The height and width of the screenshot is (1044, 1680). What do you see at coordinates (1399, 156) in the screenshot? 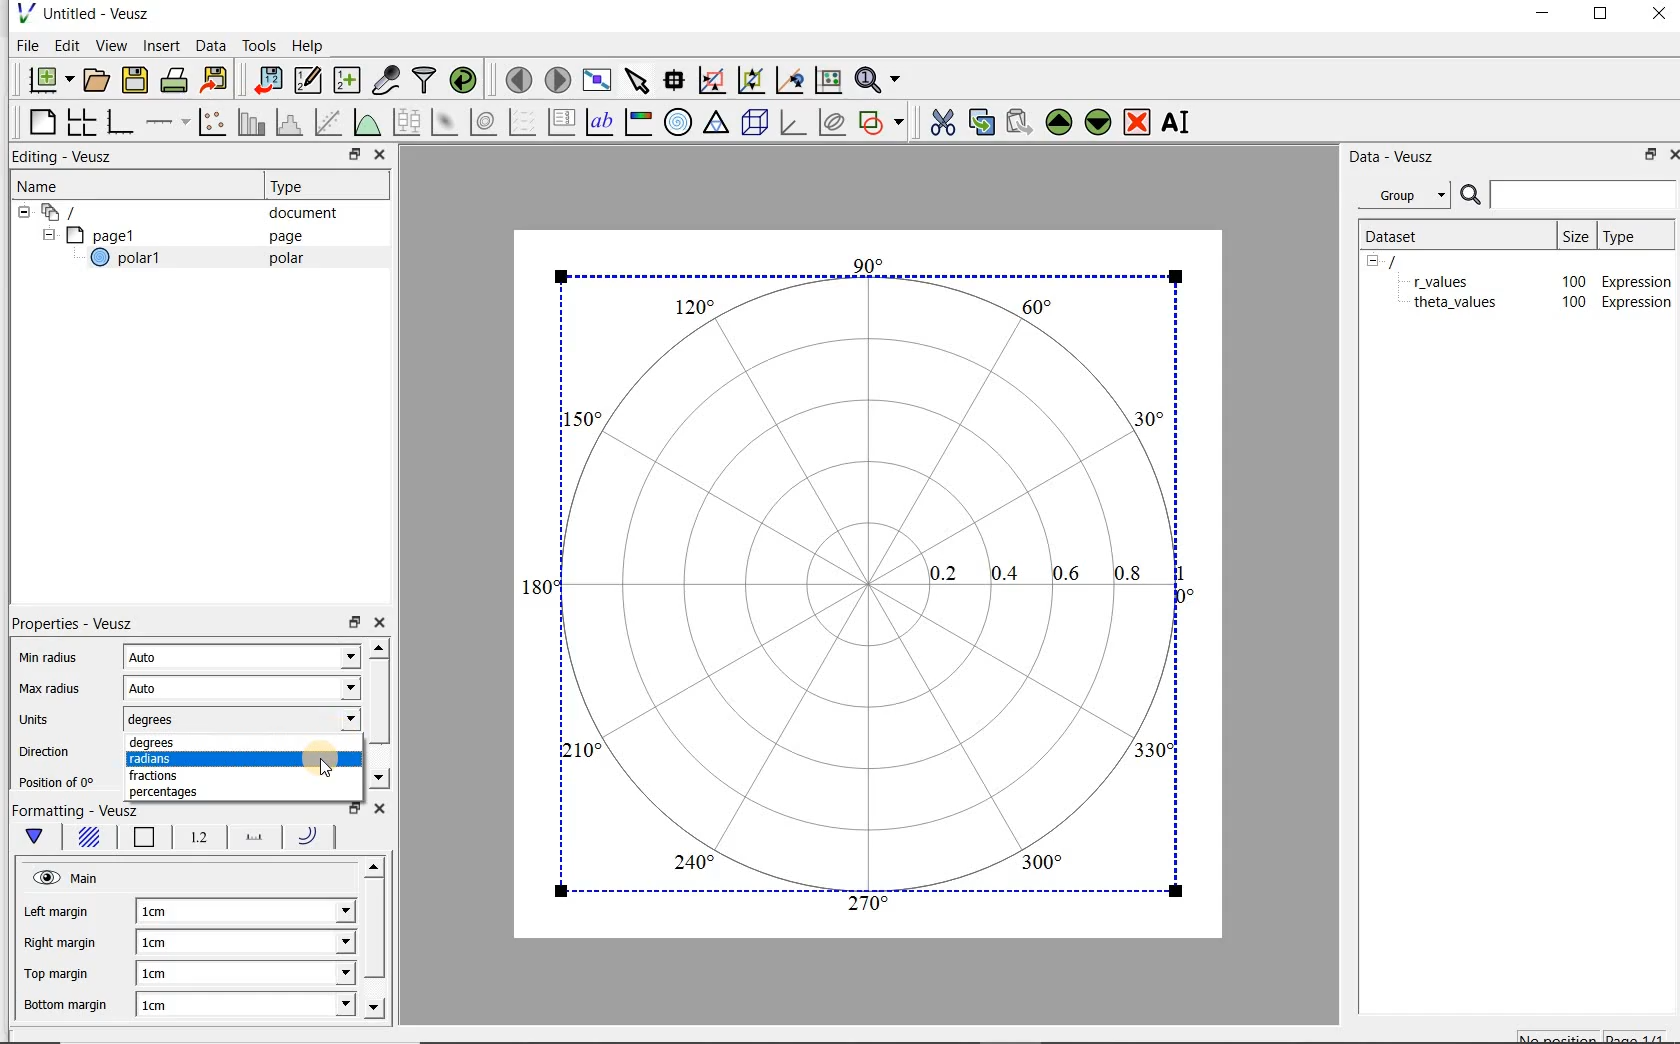
I see `Data - Veusz` at bounding box center [1399, 156].